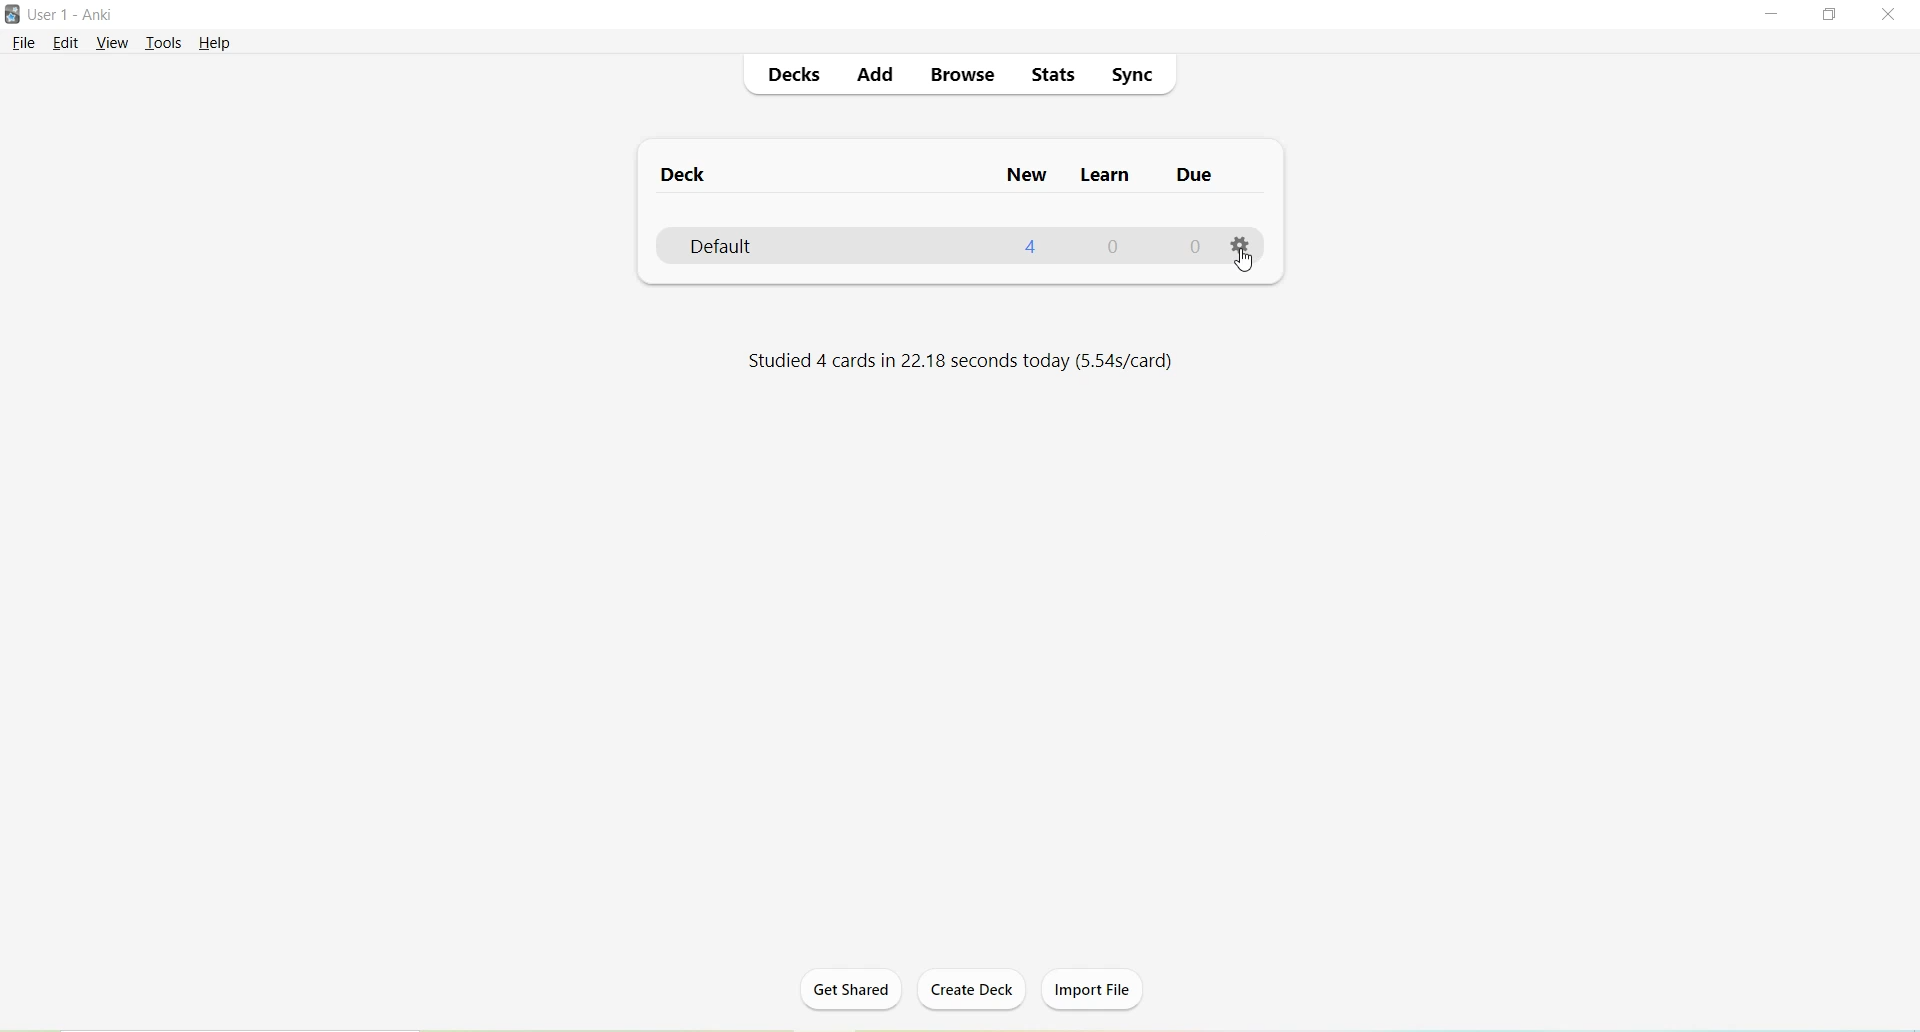 The height and width of the screenshot is (1032, 1920). Describe the element at coordinates (973, 991) in the screenshot. I see `Create Deck` at that location.